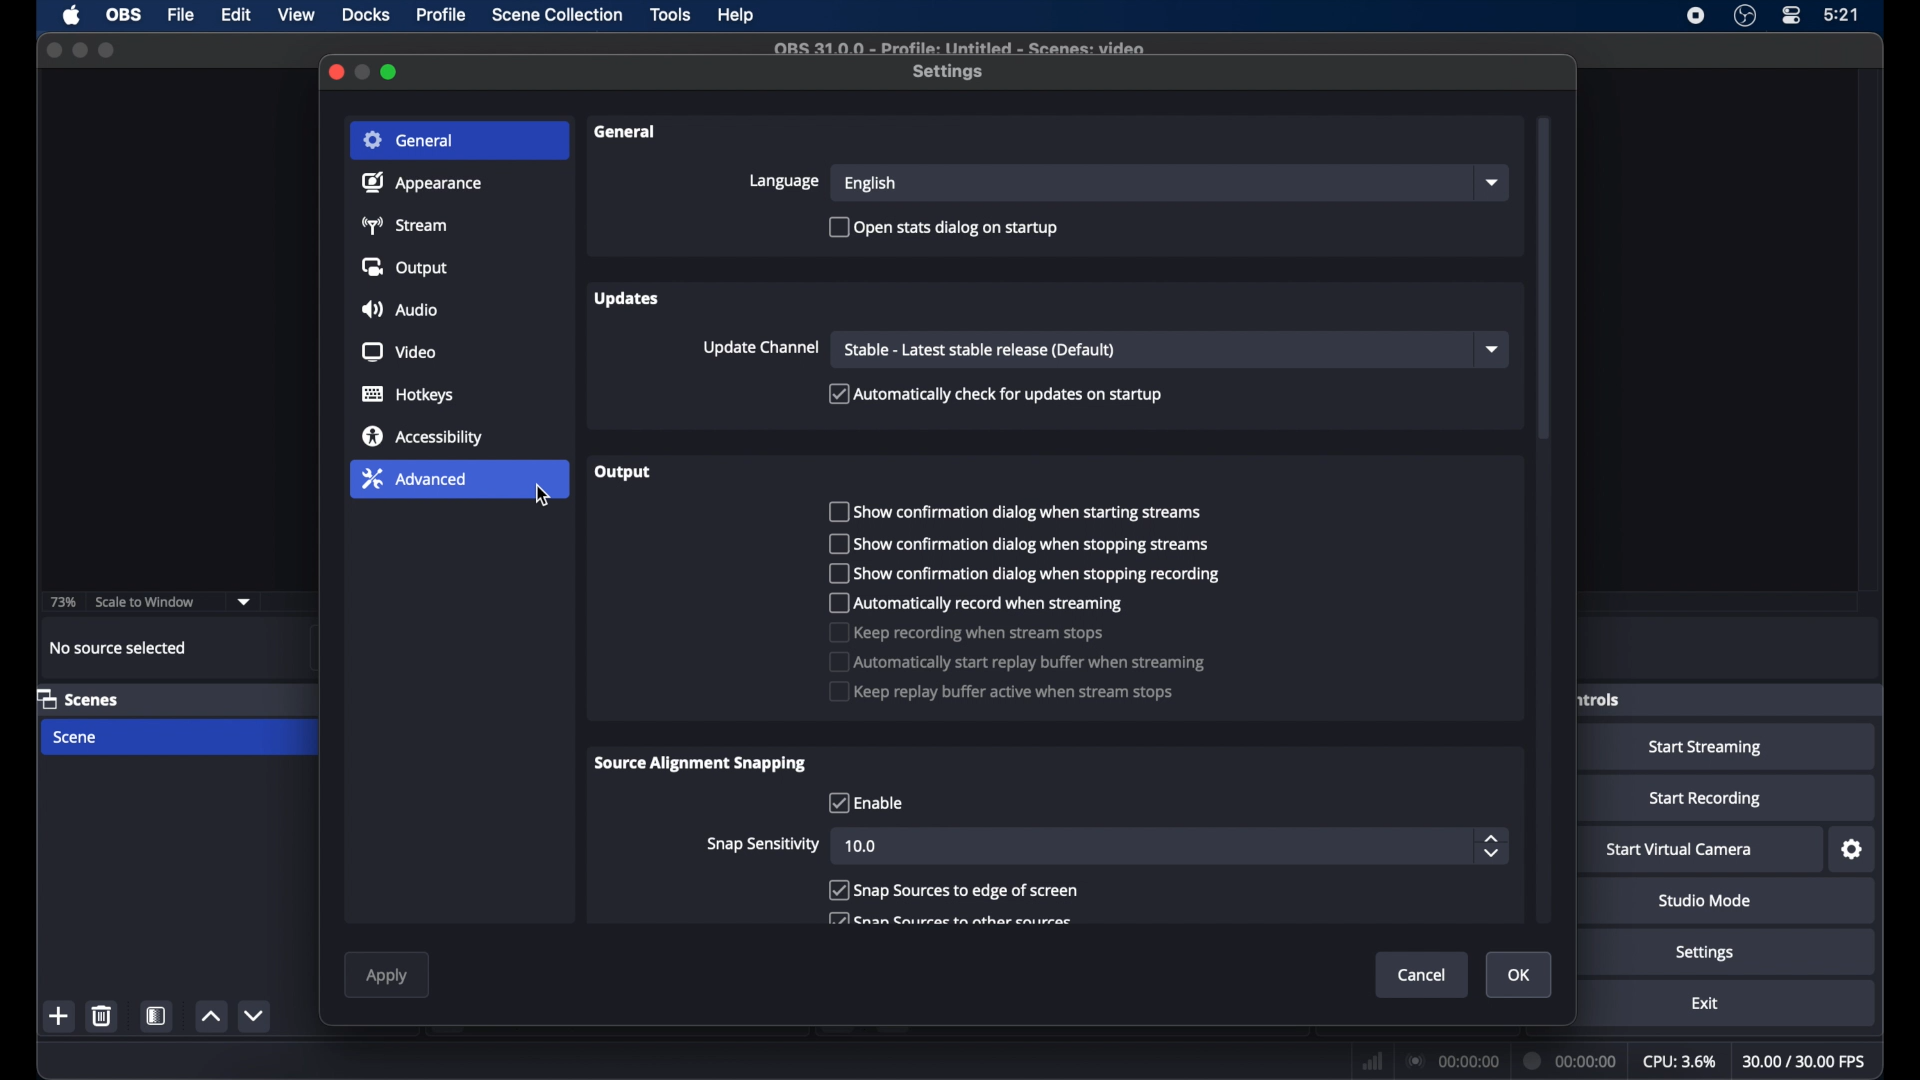 The height and width of the screenshot is (1080, 1920). What do you see at coordinates (80, 700) in the screenshot?
I see `scenes` at bounding box center [80, 700].